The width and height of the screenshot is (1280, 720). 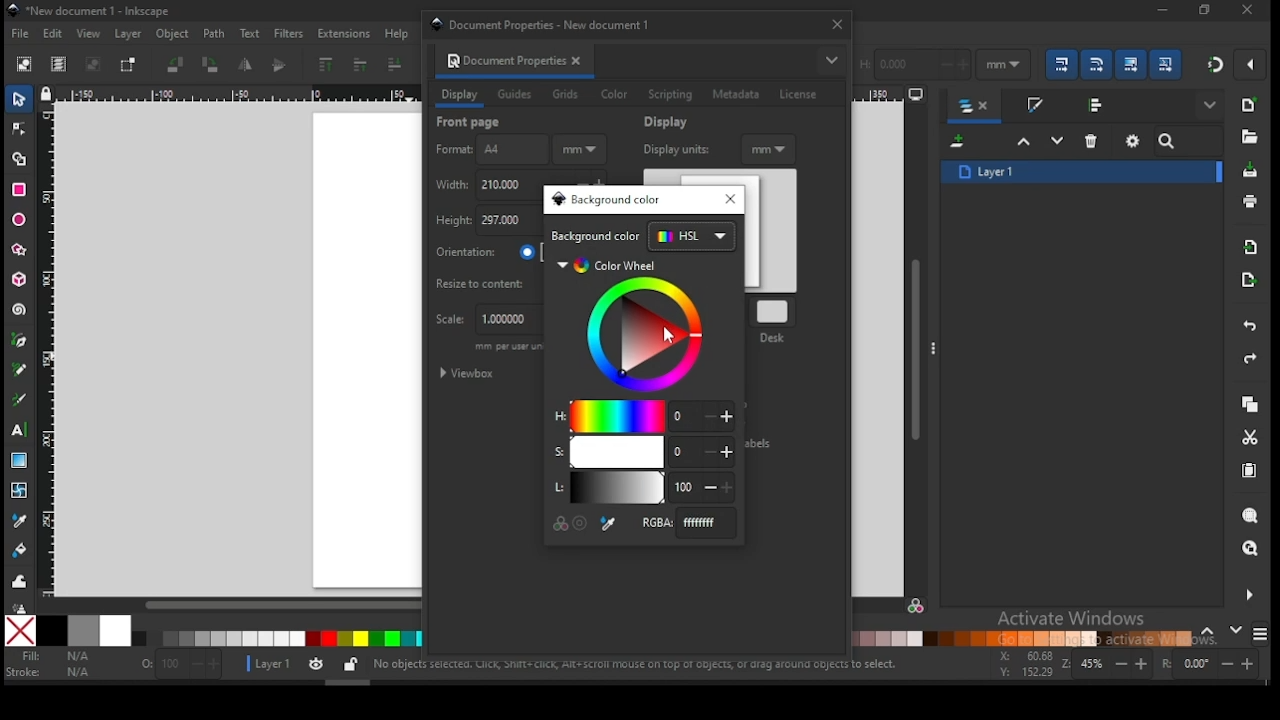 What do you see at coordinates (179, 65) in the screenshot?
I see `object rotate 90 CCW` at bounding box center [179, 65].